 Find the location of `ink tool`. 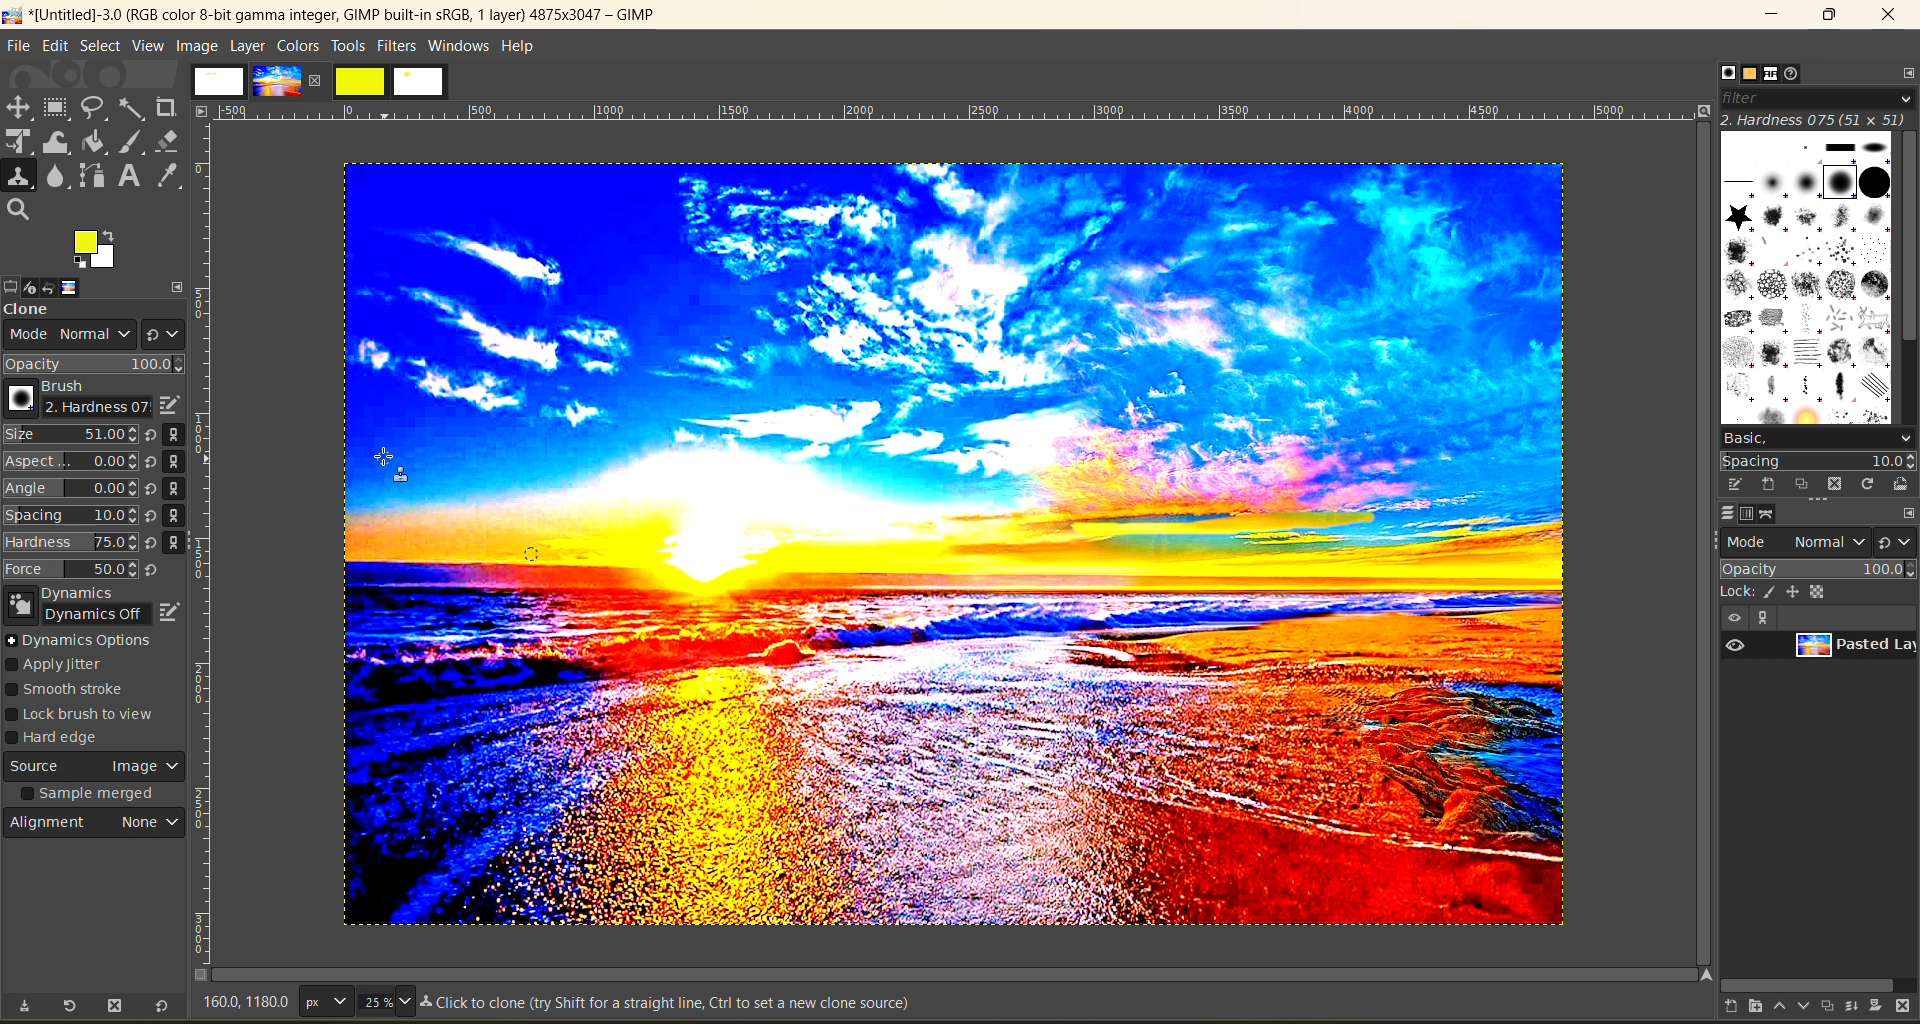

ink tool is located at coordinates (135, 142).